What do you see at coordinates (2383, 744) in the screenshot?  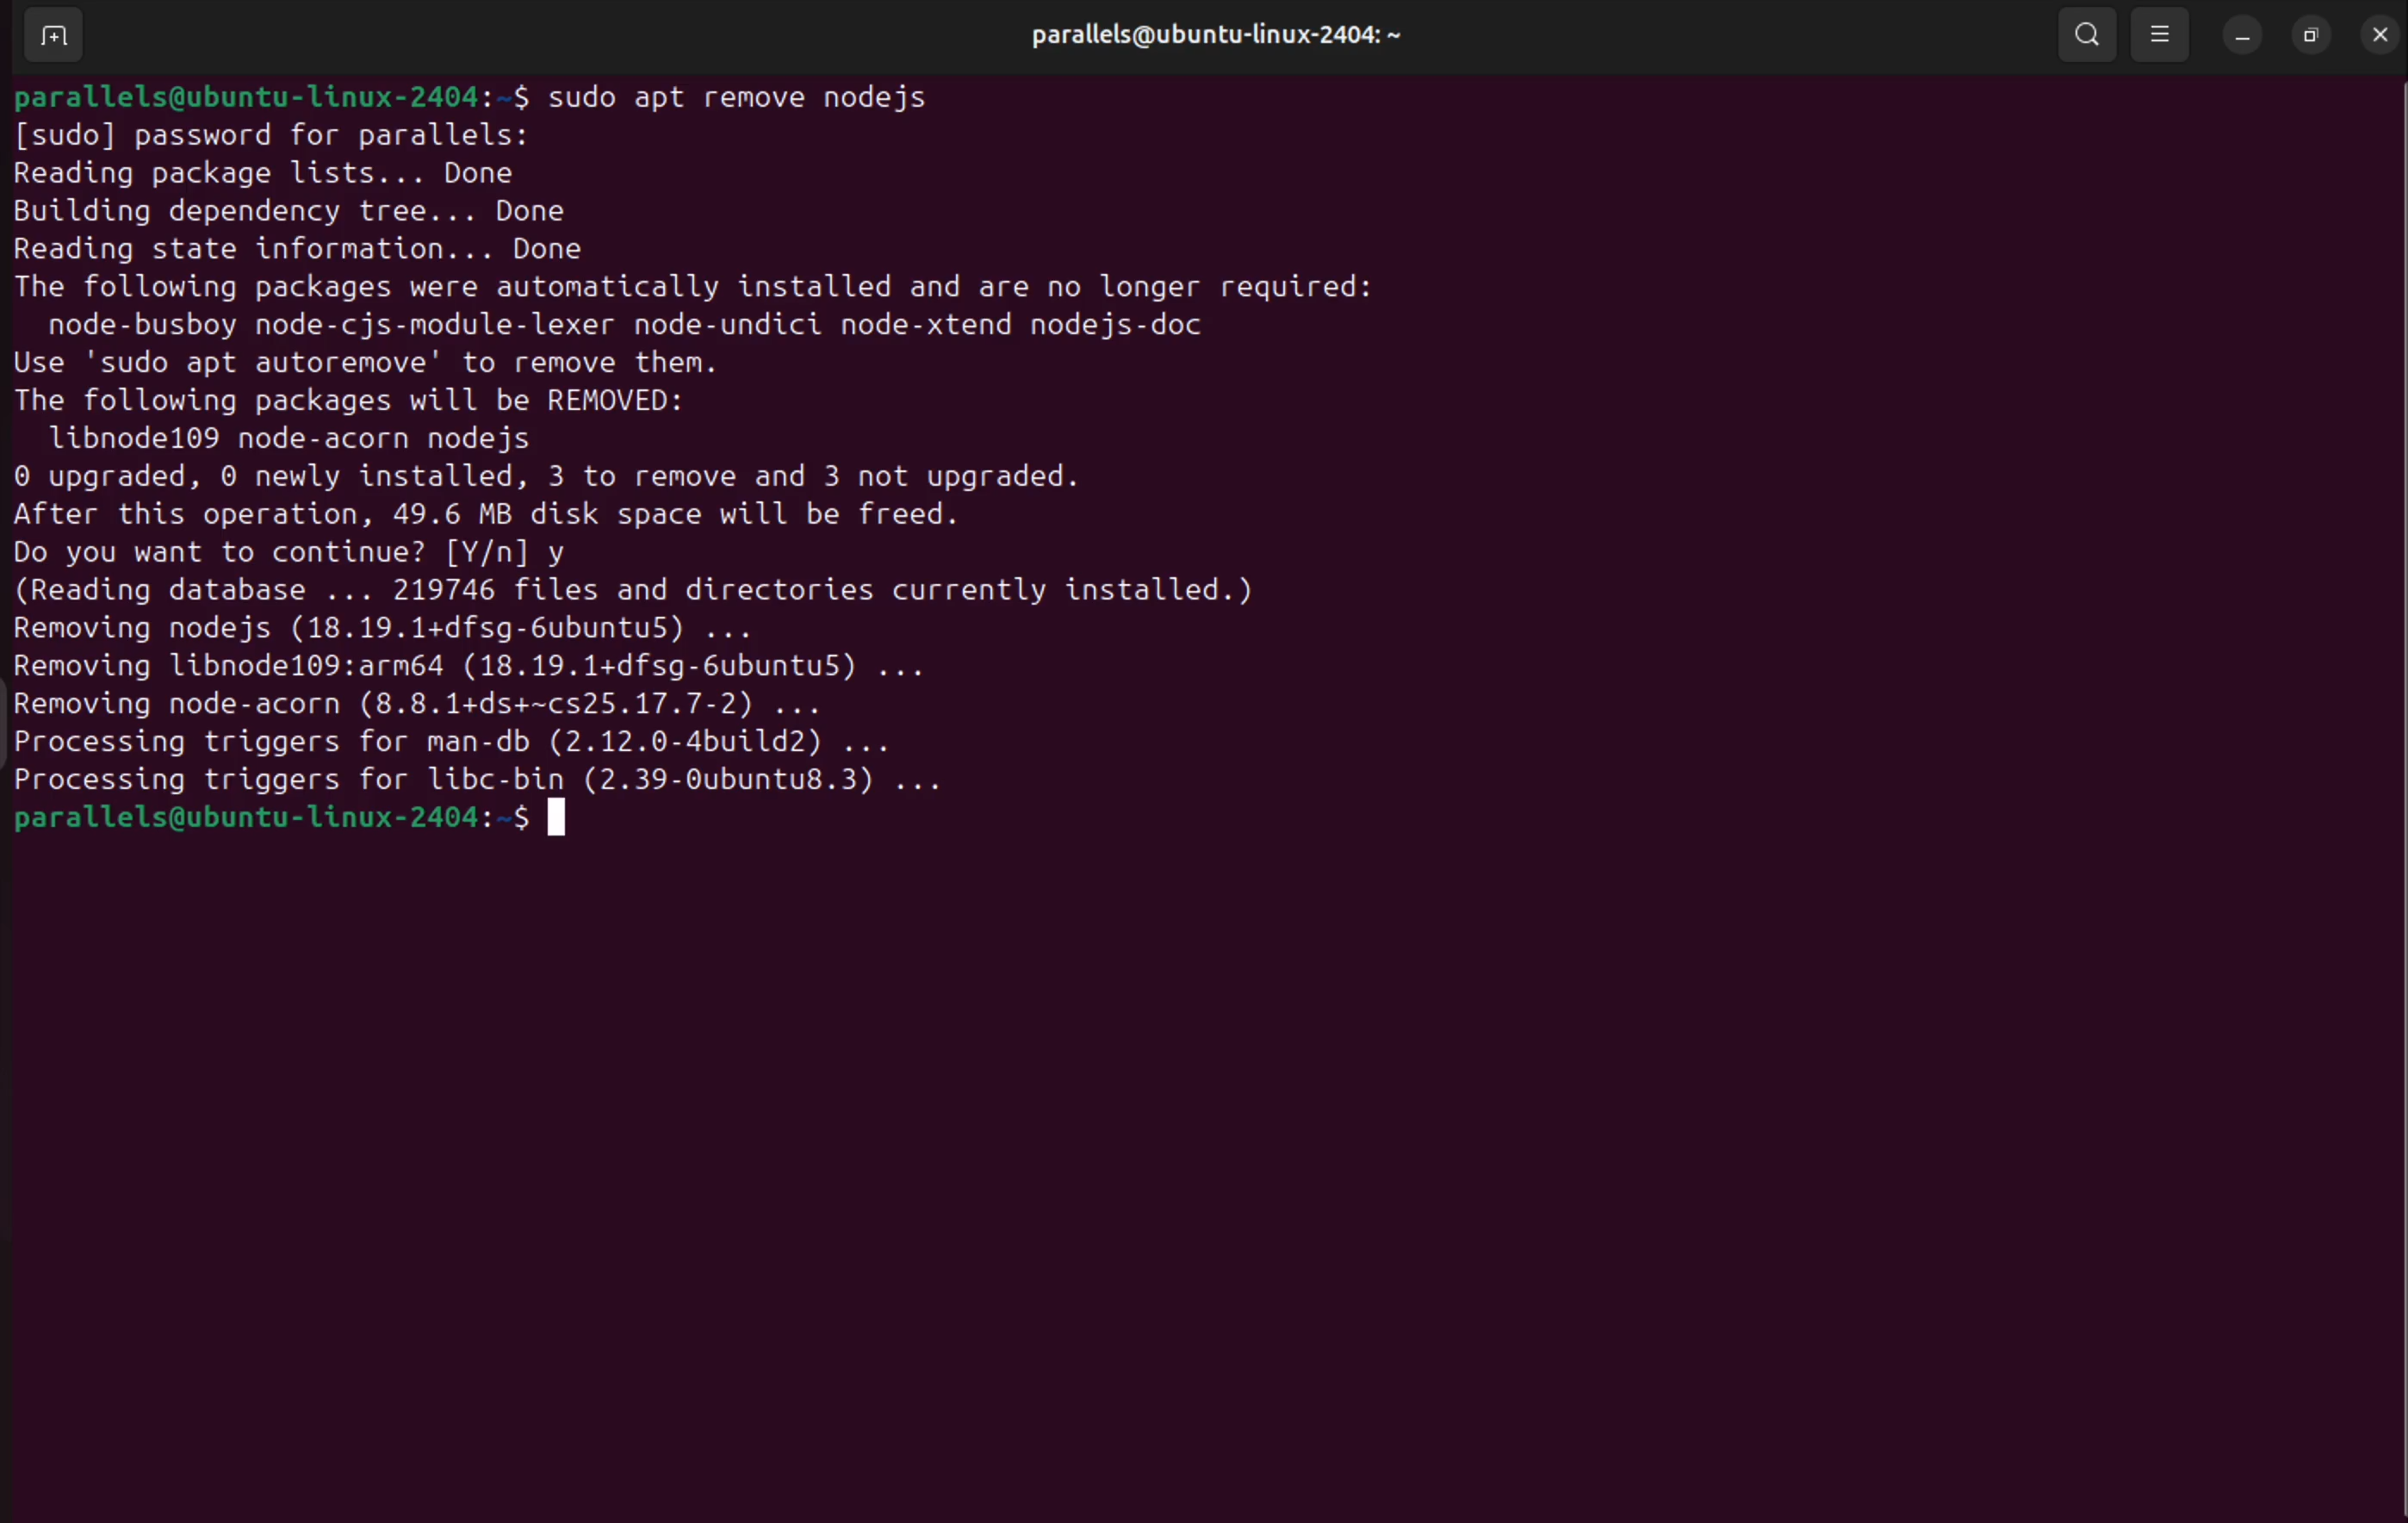 I see `Scrollbar` at bounding box center [2383, 744].